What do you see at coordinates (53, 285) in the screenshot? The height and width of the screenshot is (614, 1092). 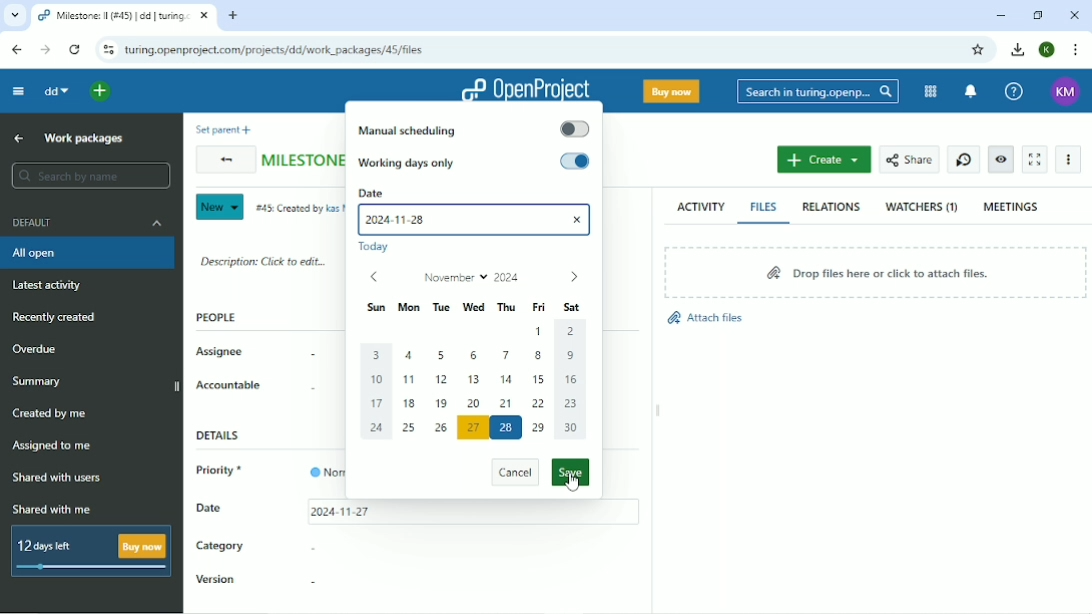 I see `Latest activity` at bounding box center [53, 285].